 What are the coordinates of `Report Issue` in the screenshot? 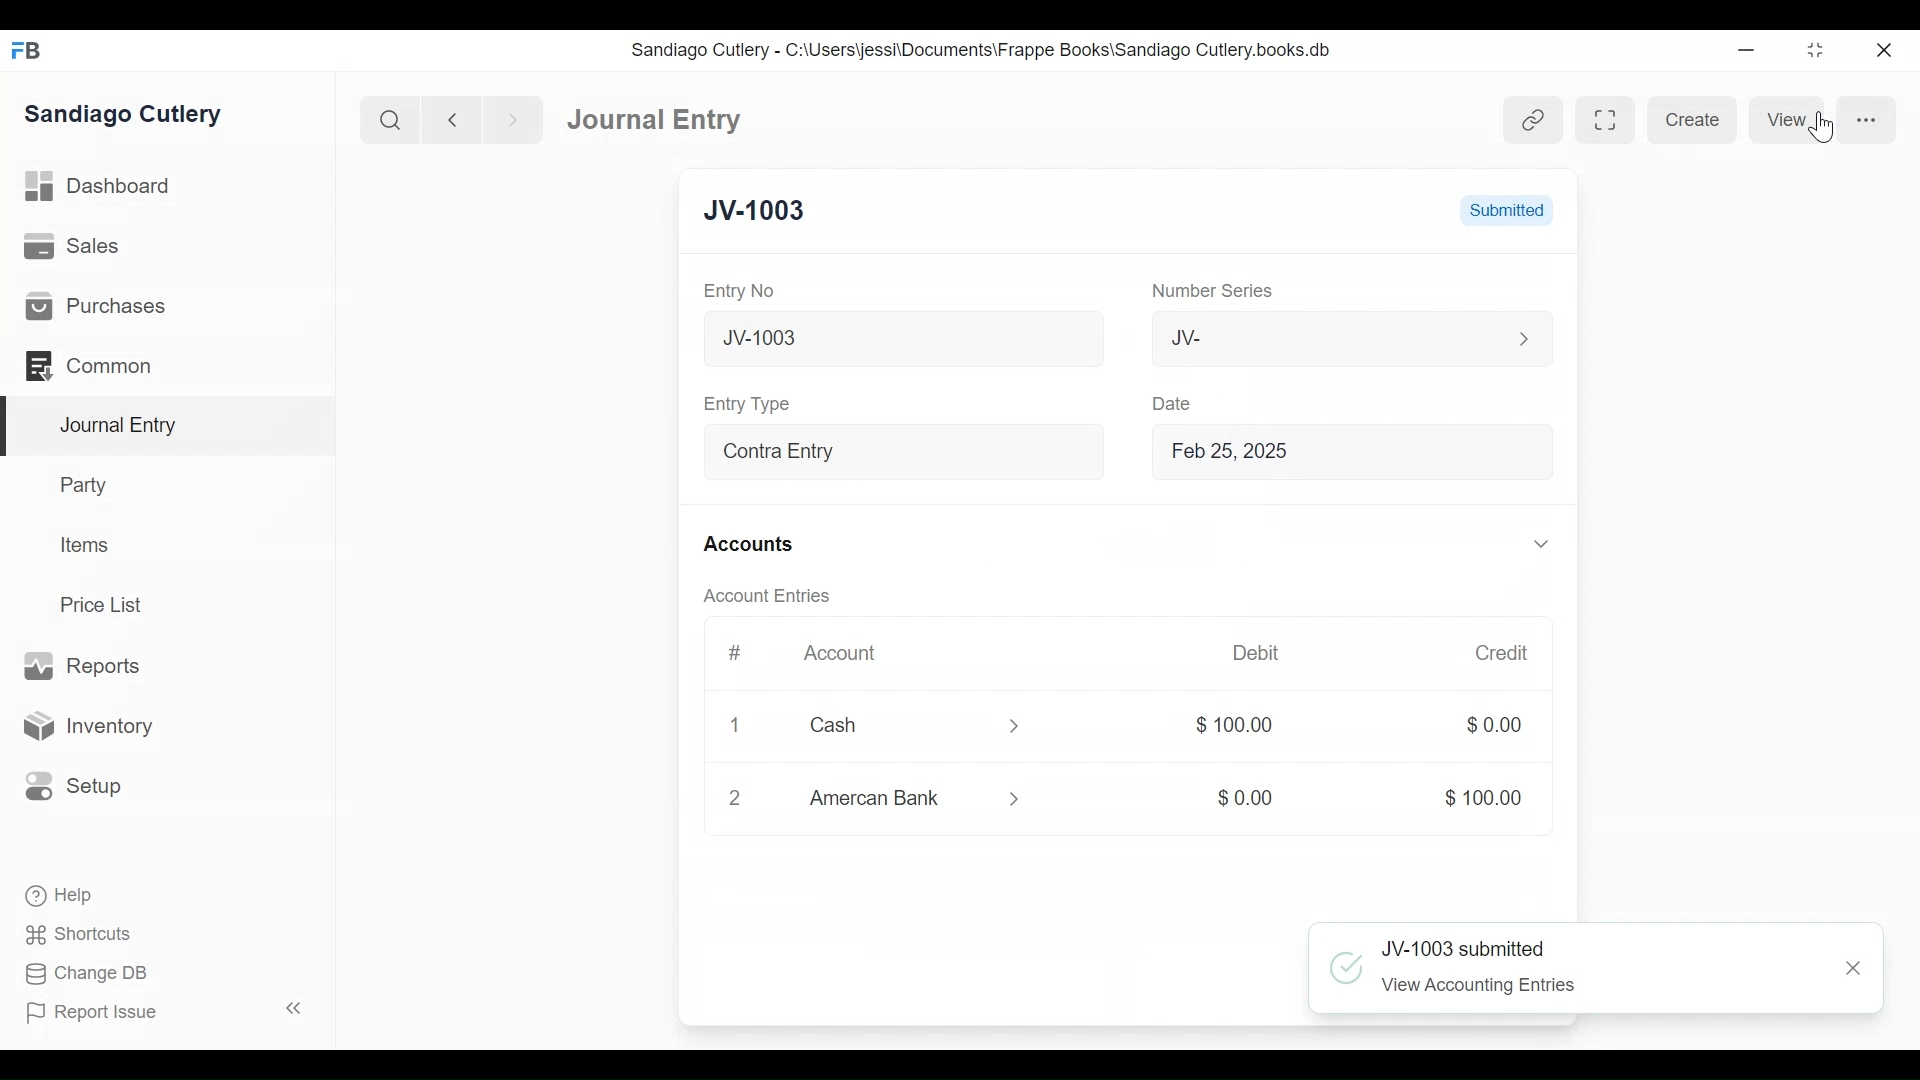 It's located at (164, 1012).